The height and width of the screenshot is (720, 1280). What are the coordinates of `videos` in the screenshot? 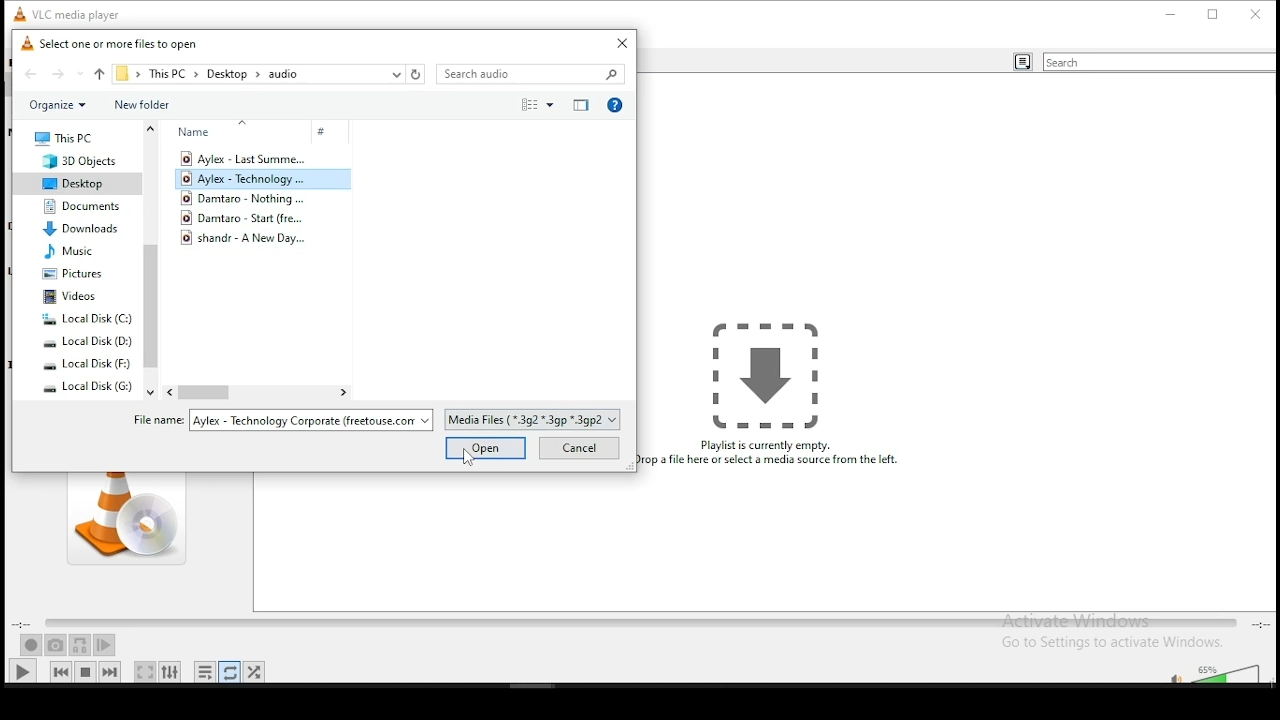 It's located at (72, 297).